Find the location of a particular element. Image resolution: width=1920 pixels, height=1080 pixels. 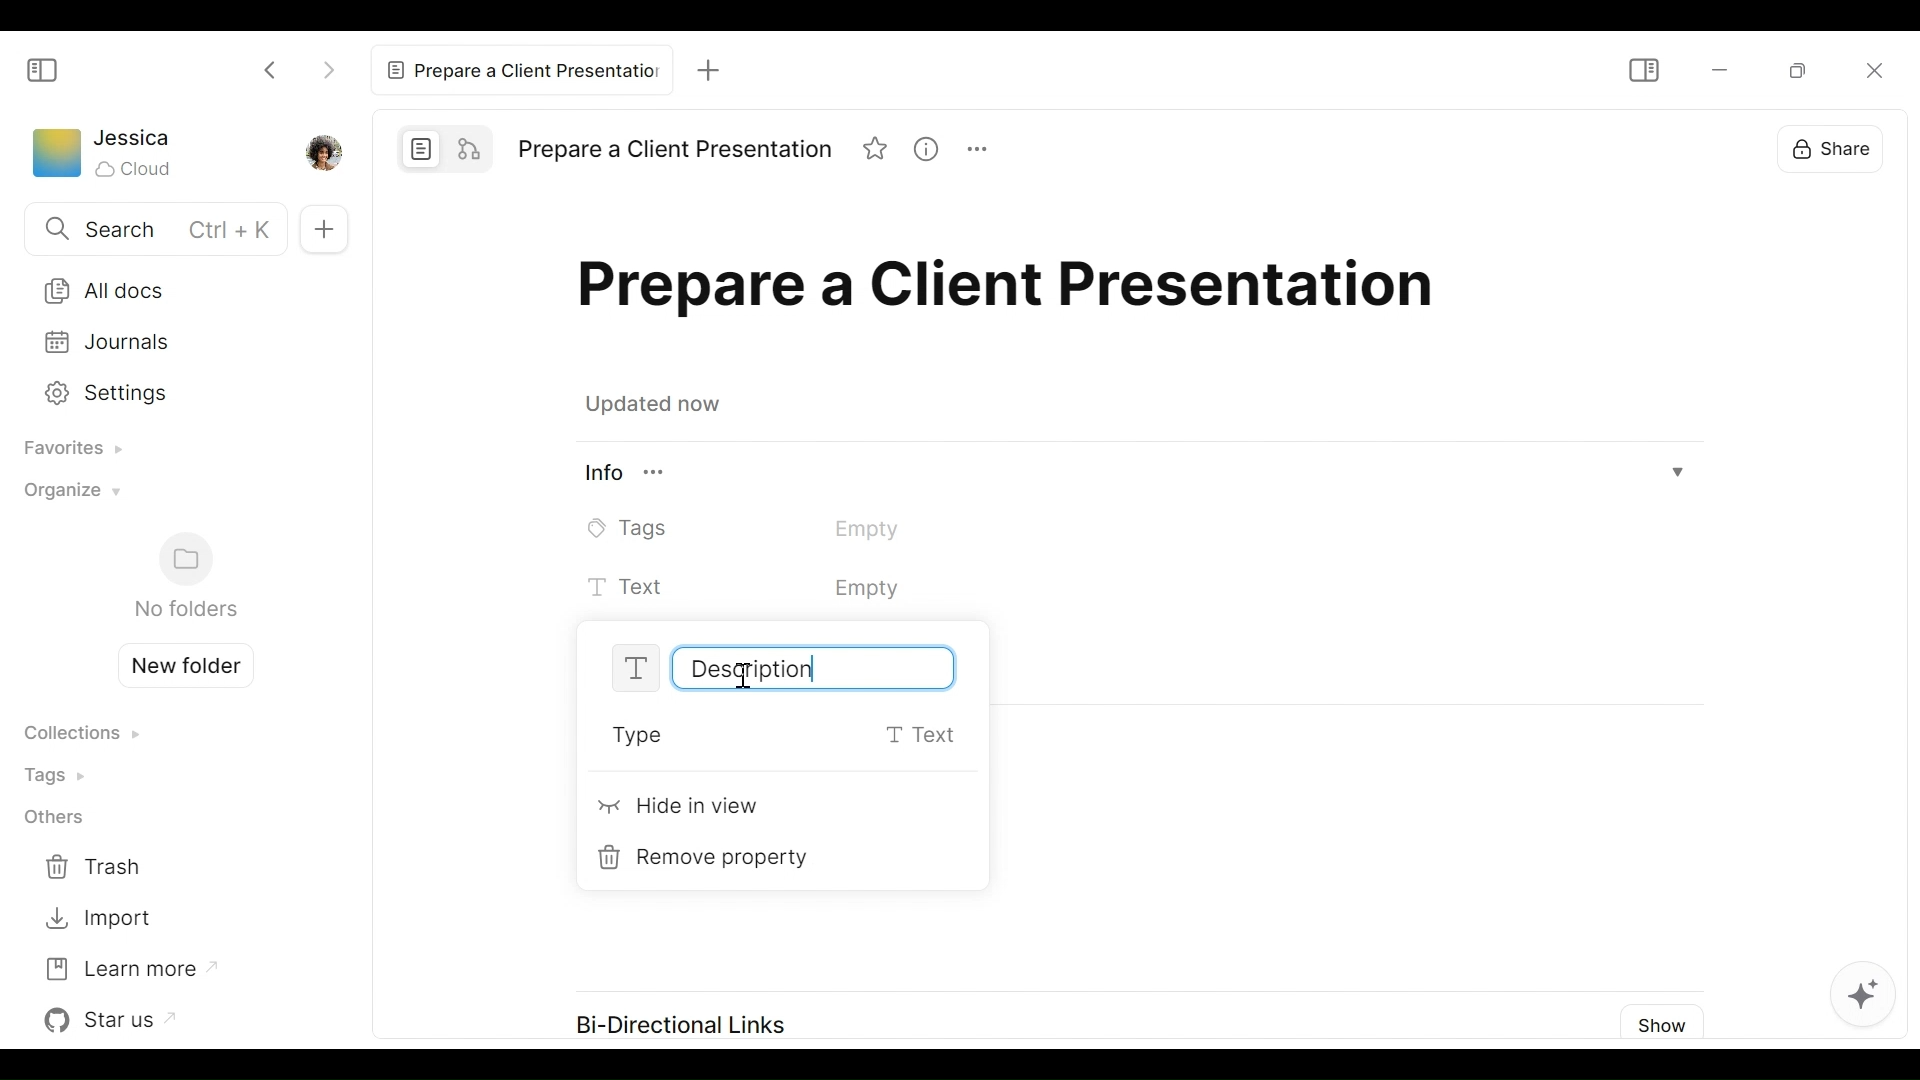

Folders is located at coordinates (184, 577).